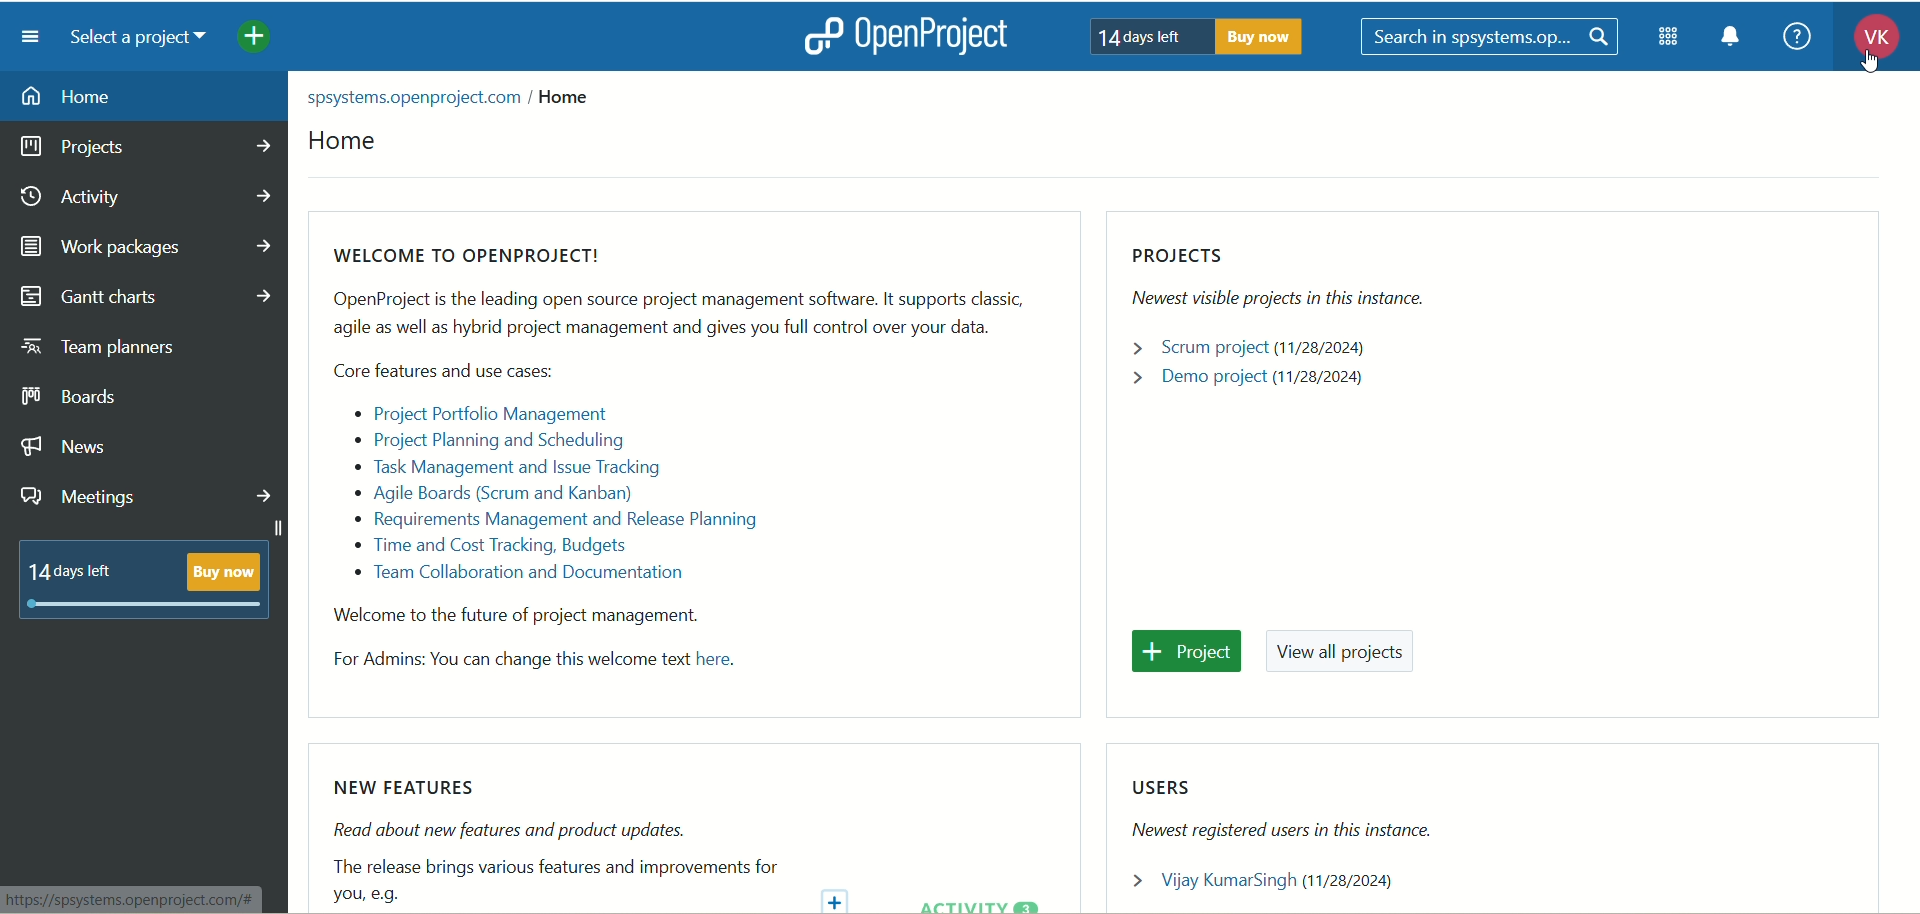 The image size is (1920, 914). I want to click on add, so click(839, 897).